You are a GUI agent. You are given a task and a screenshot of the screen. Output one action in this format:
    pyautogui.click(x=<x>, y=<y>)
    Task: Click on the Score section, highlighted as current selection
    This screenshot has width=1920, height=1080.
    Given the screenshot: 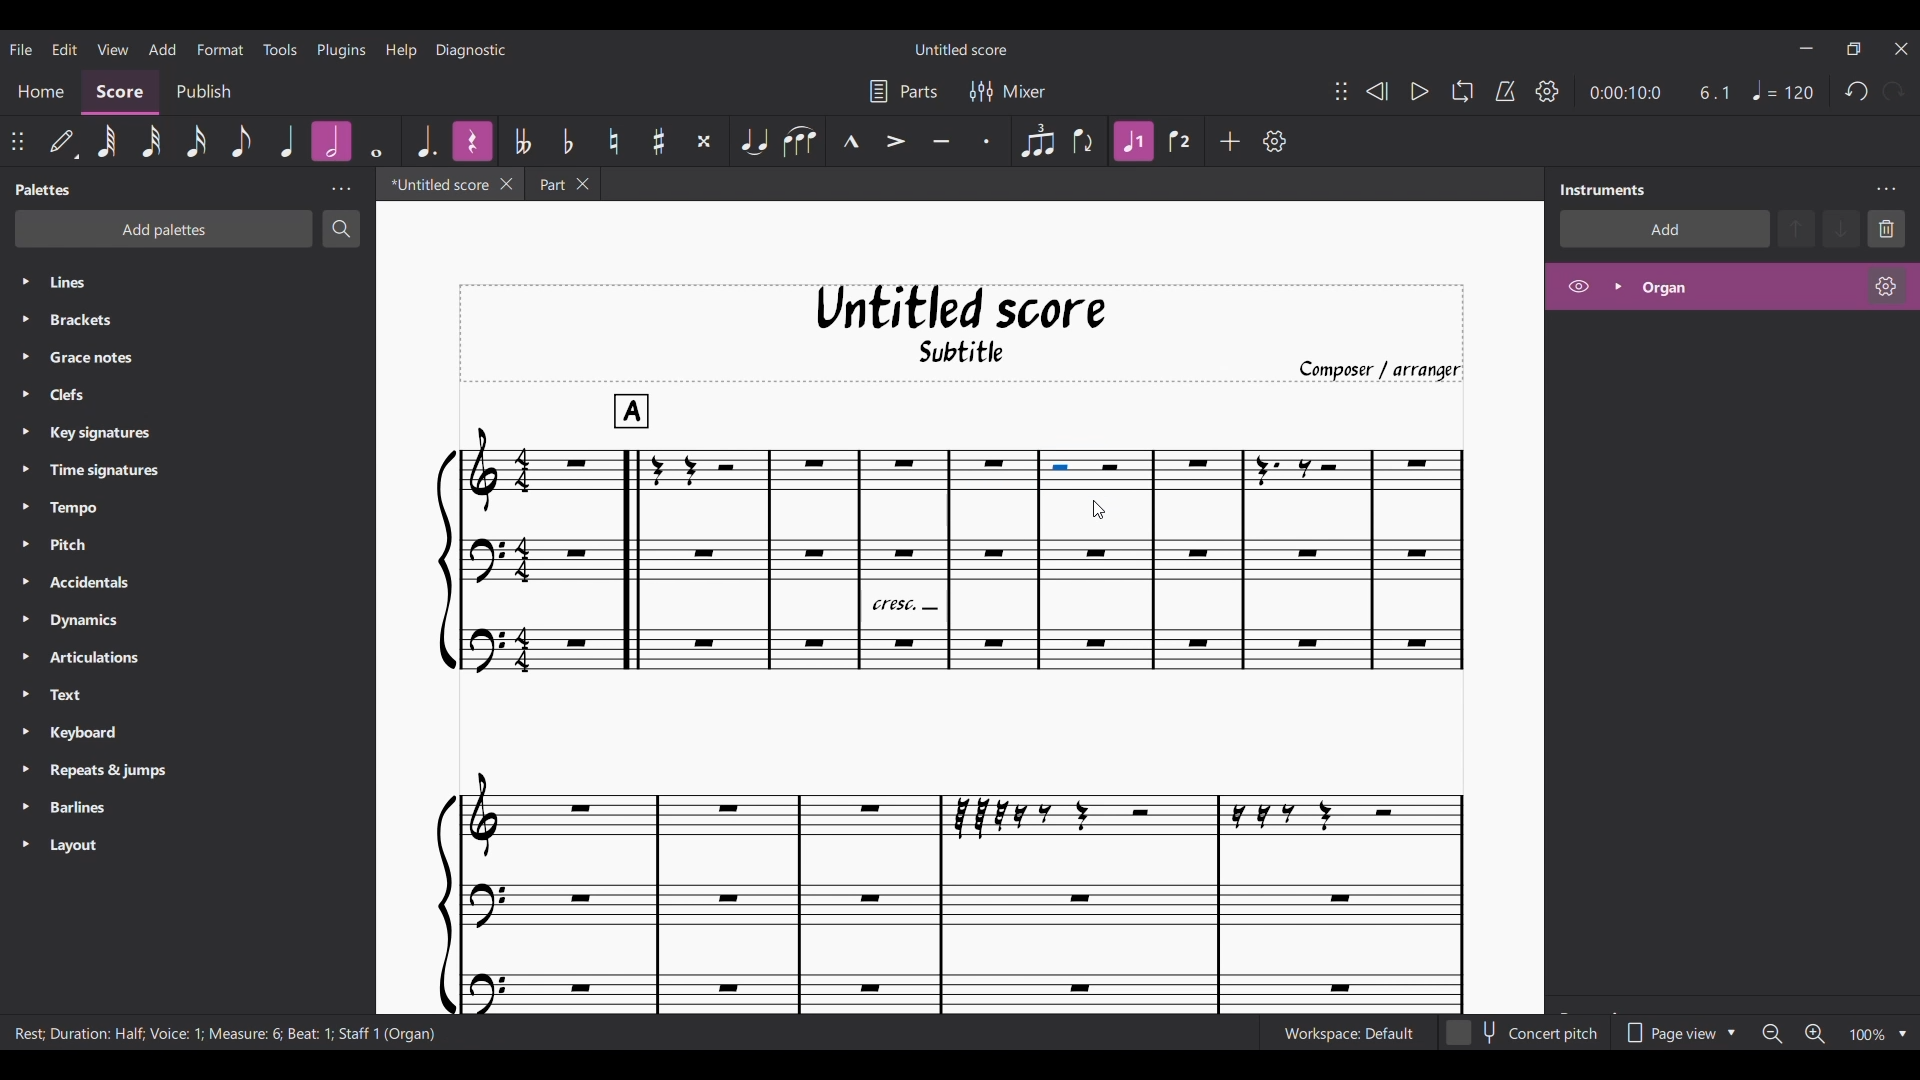 What is the action you would take?
    pyautogui.click(x=119, y=92)
    